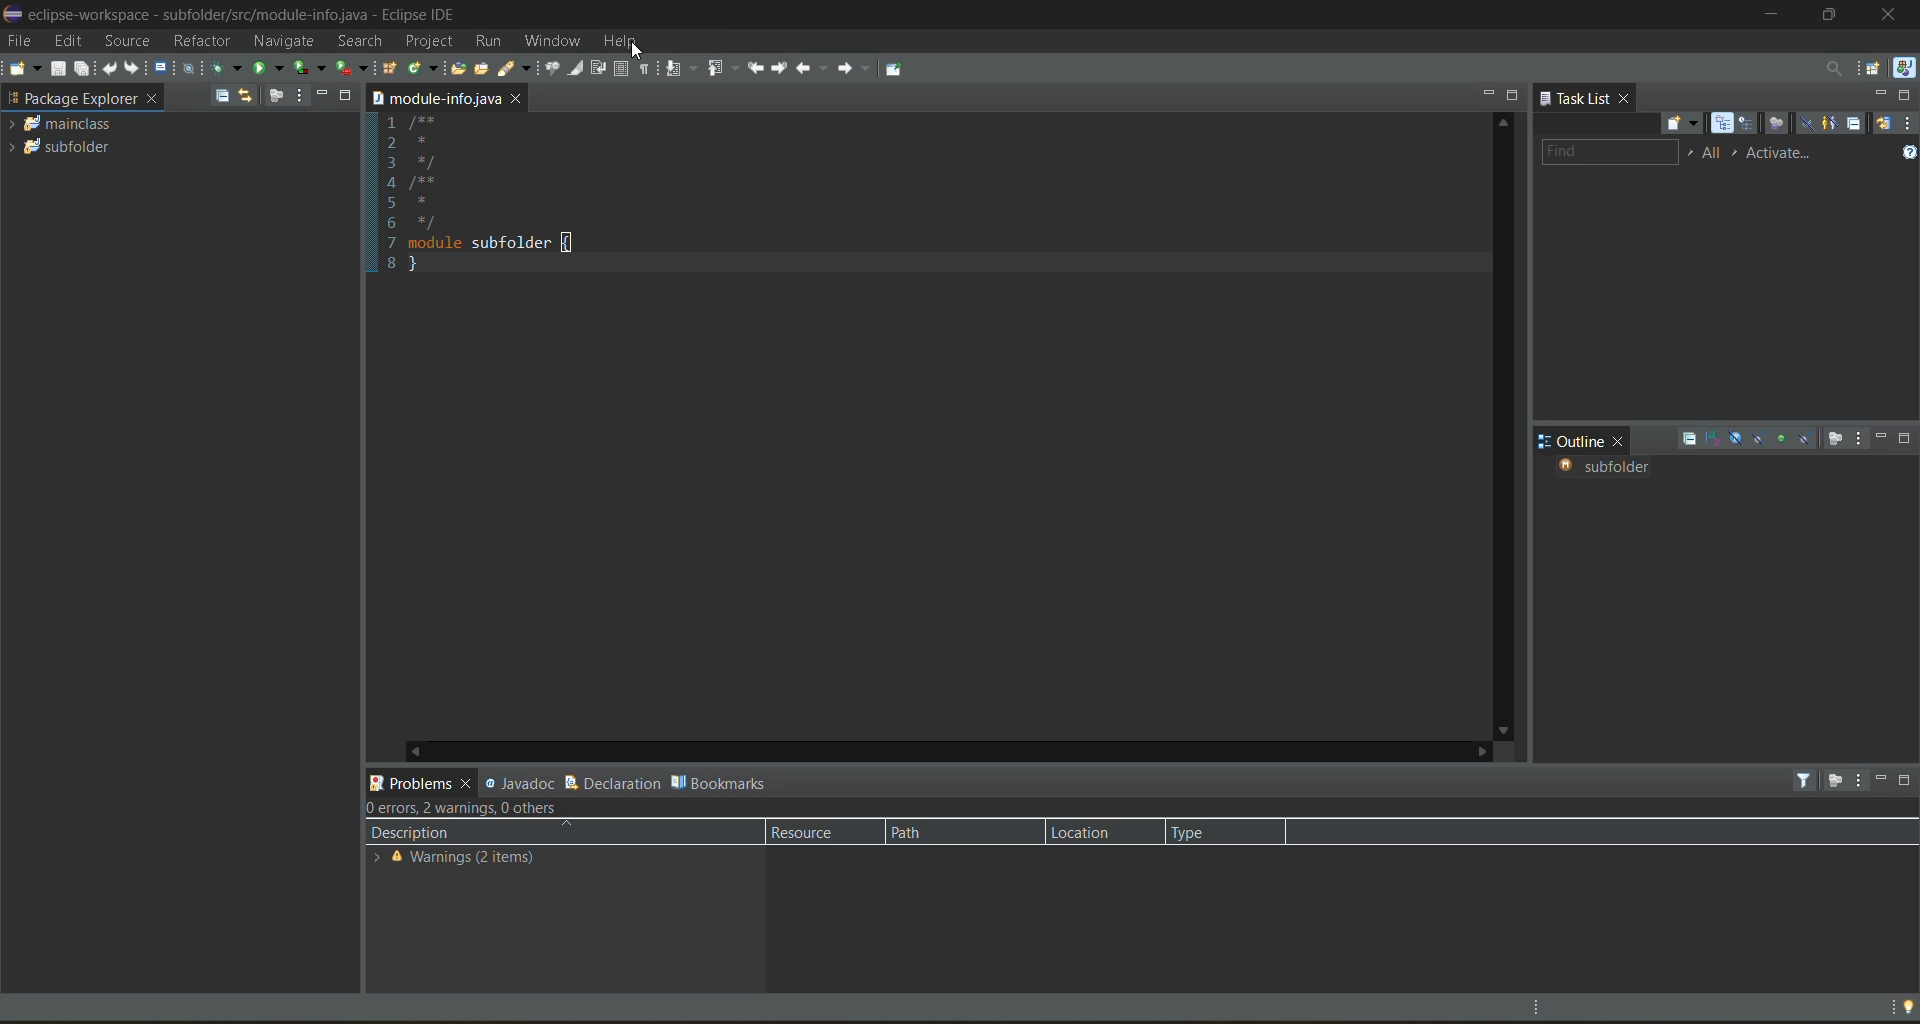 The height and width of the screenshot is (1024, 1920). What do you see at coordinates (683, 70) in the screenshot?
I see `next annotation` at bounding box center [683, 70].